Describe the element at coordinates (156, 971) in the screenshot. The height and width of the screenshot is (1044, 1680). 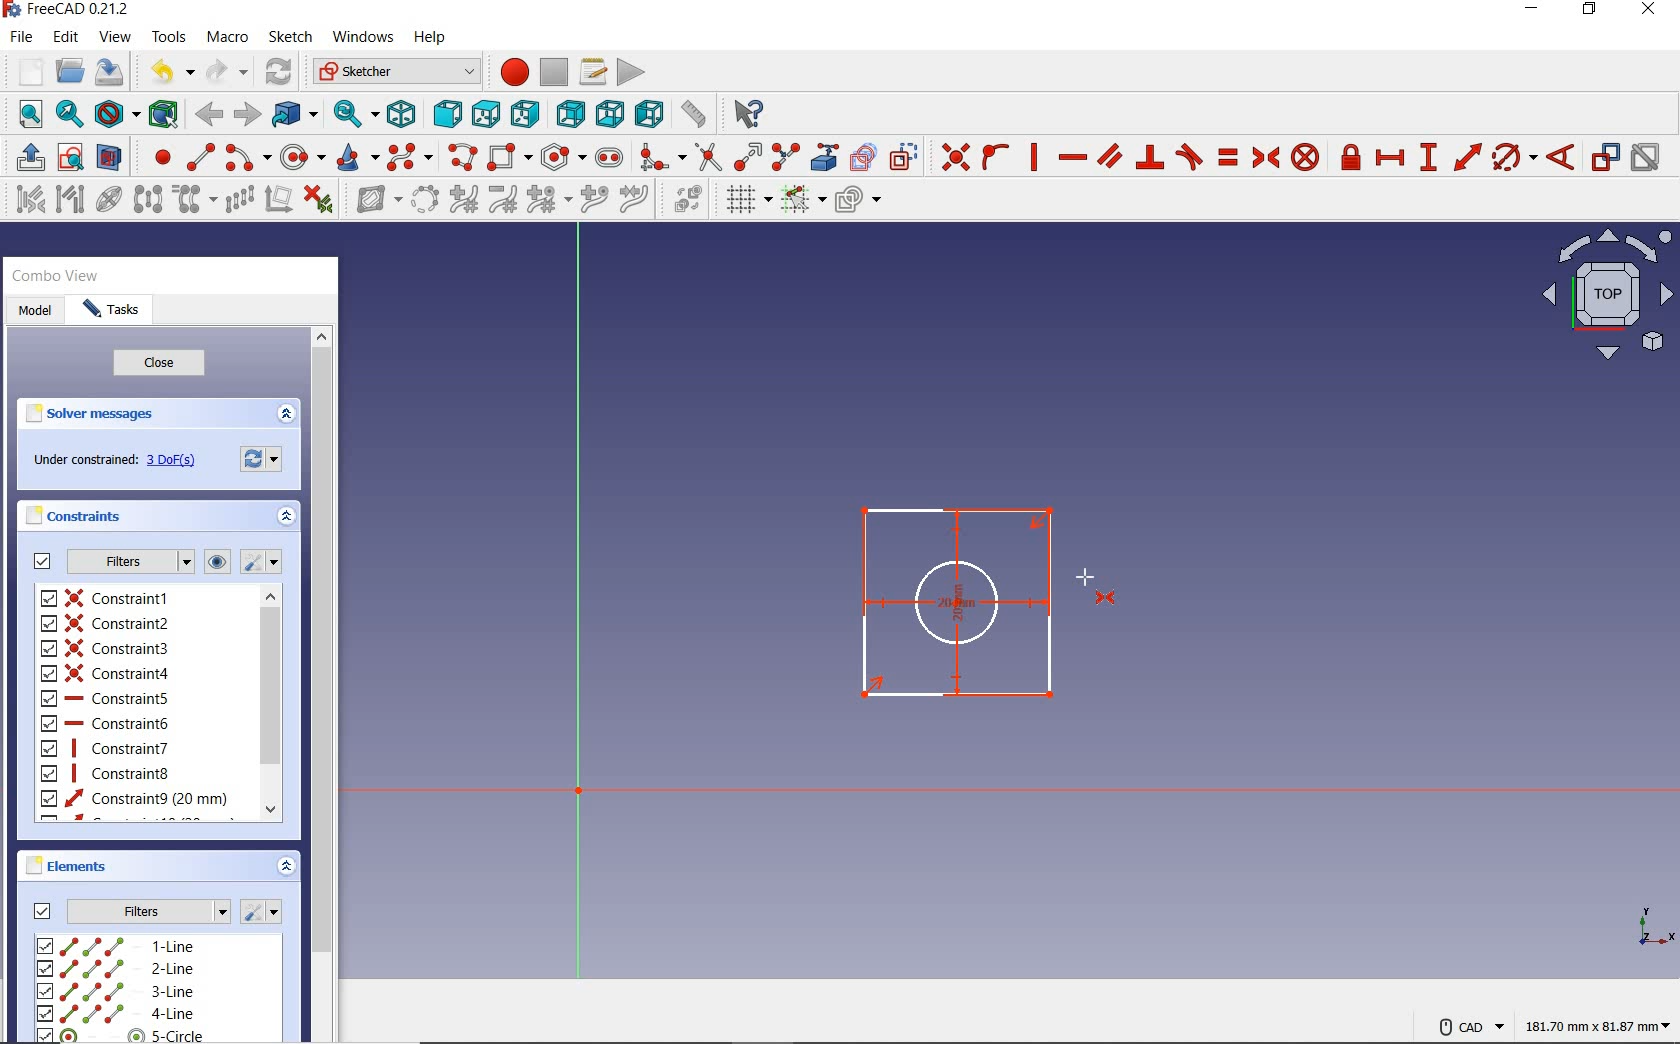
I see `2-LINE` at that location.